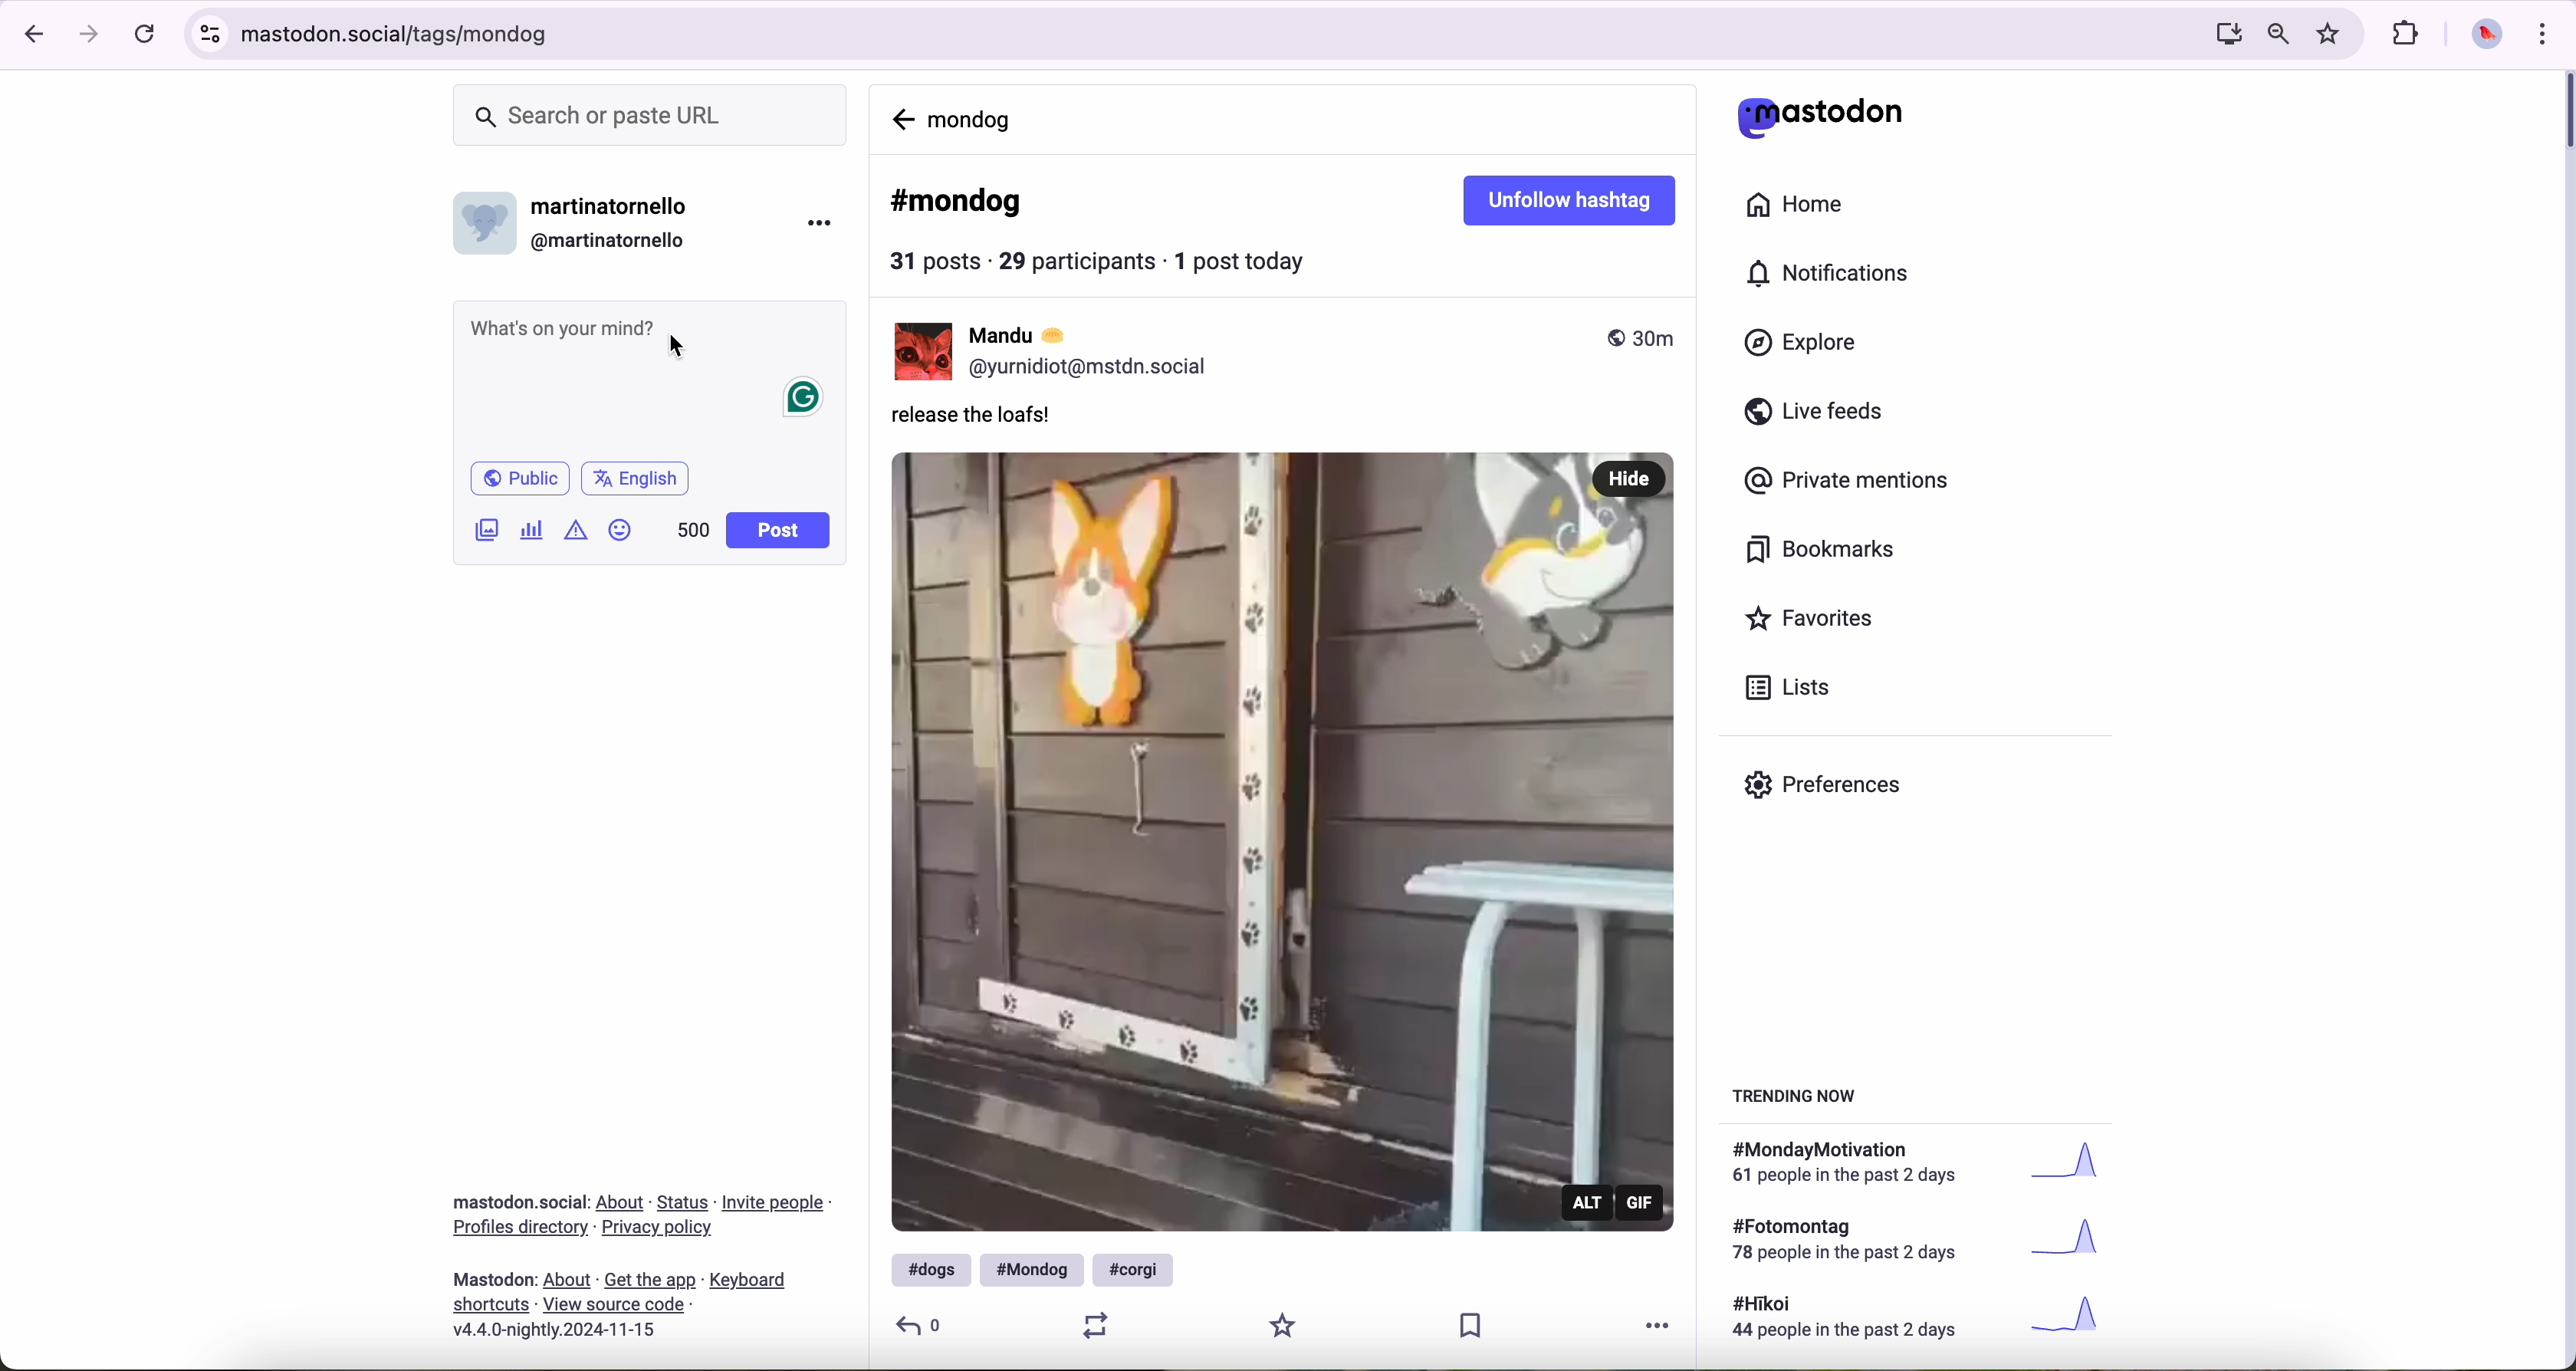  I want to click on graph, so click(2076, 1243).